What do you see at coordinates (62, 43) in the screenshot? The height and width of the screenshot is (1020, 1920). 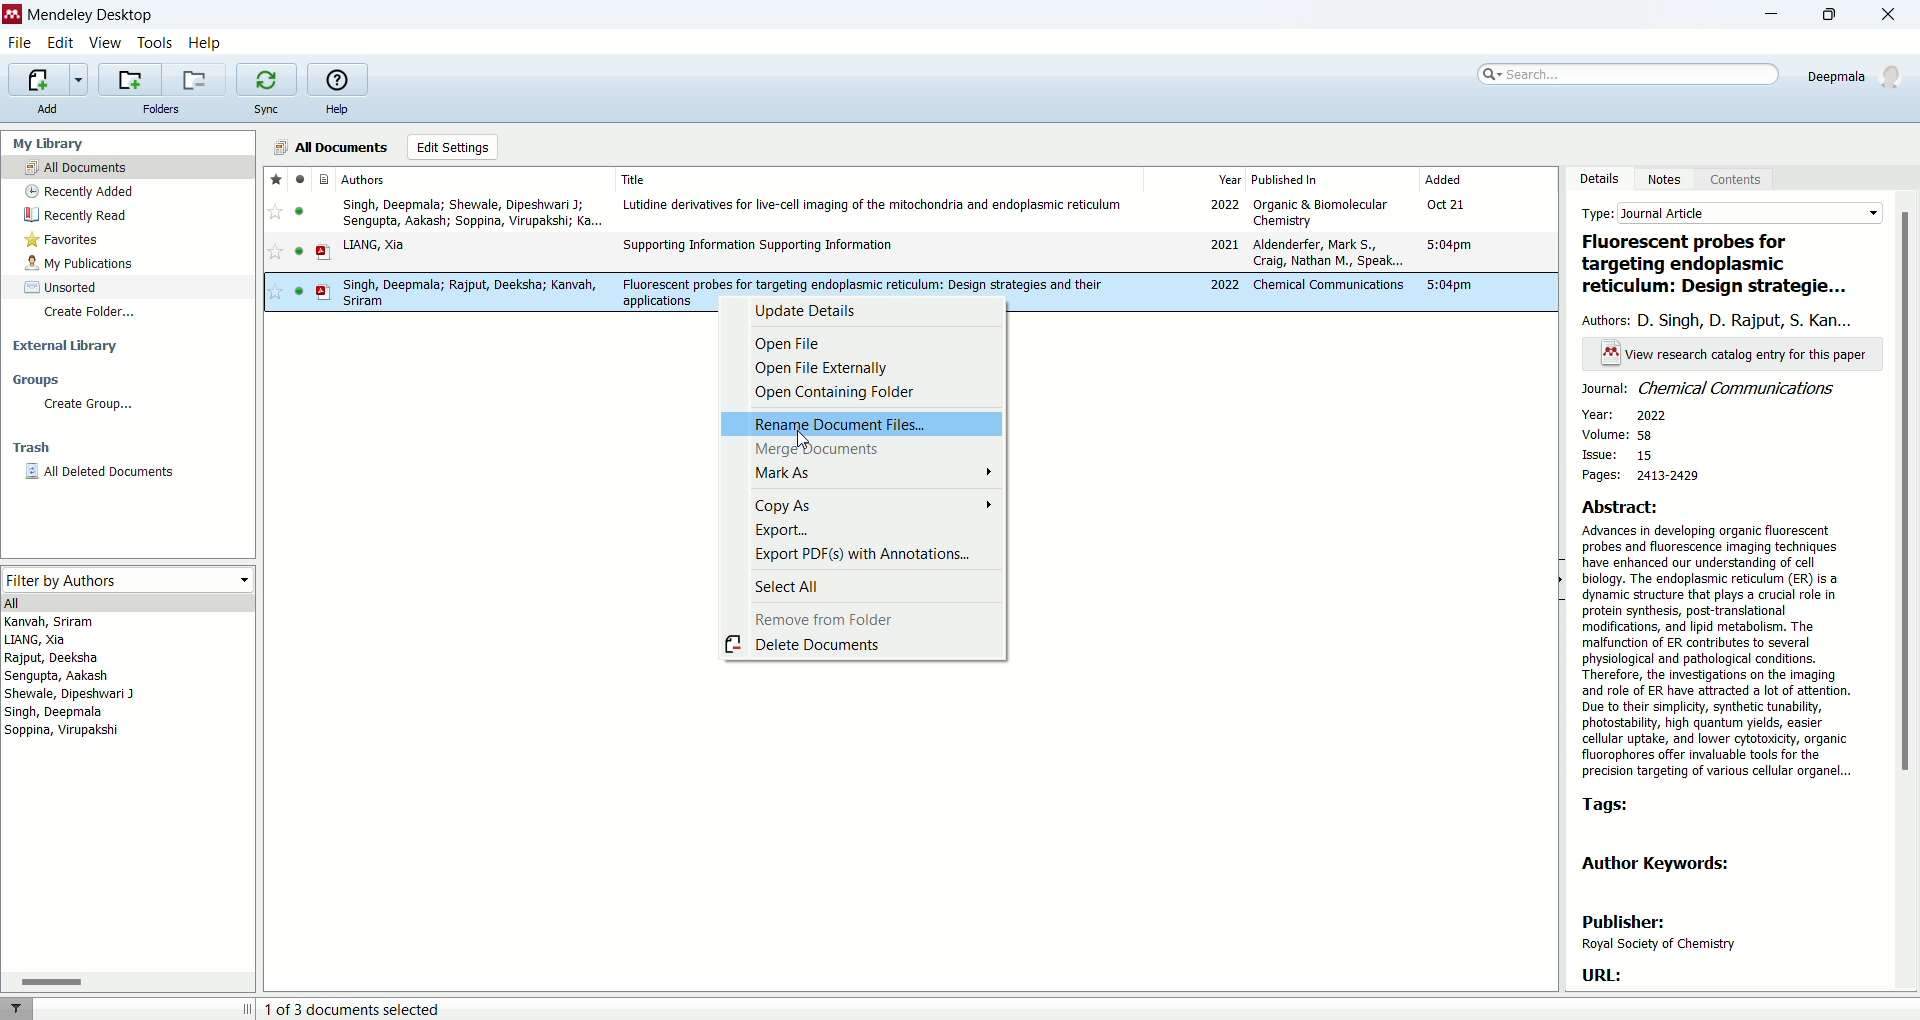 I see `edit` at bounding box center [62, 43].